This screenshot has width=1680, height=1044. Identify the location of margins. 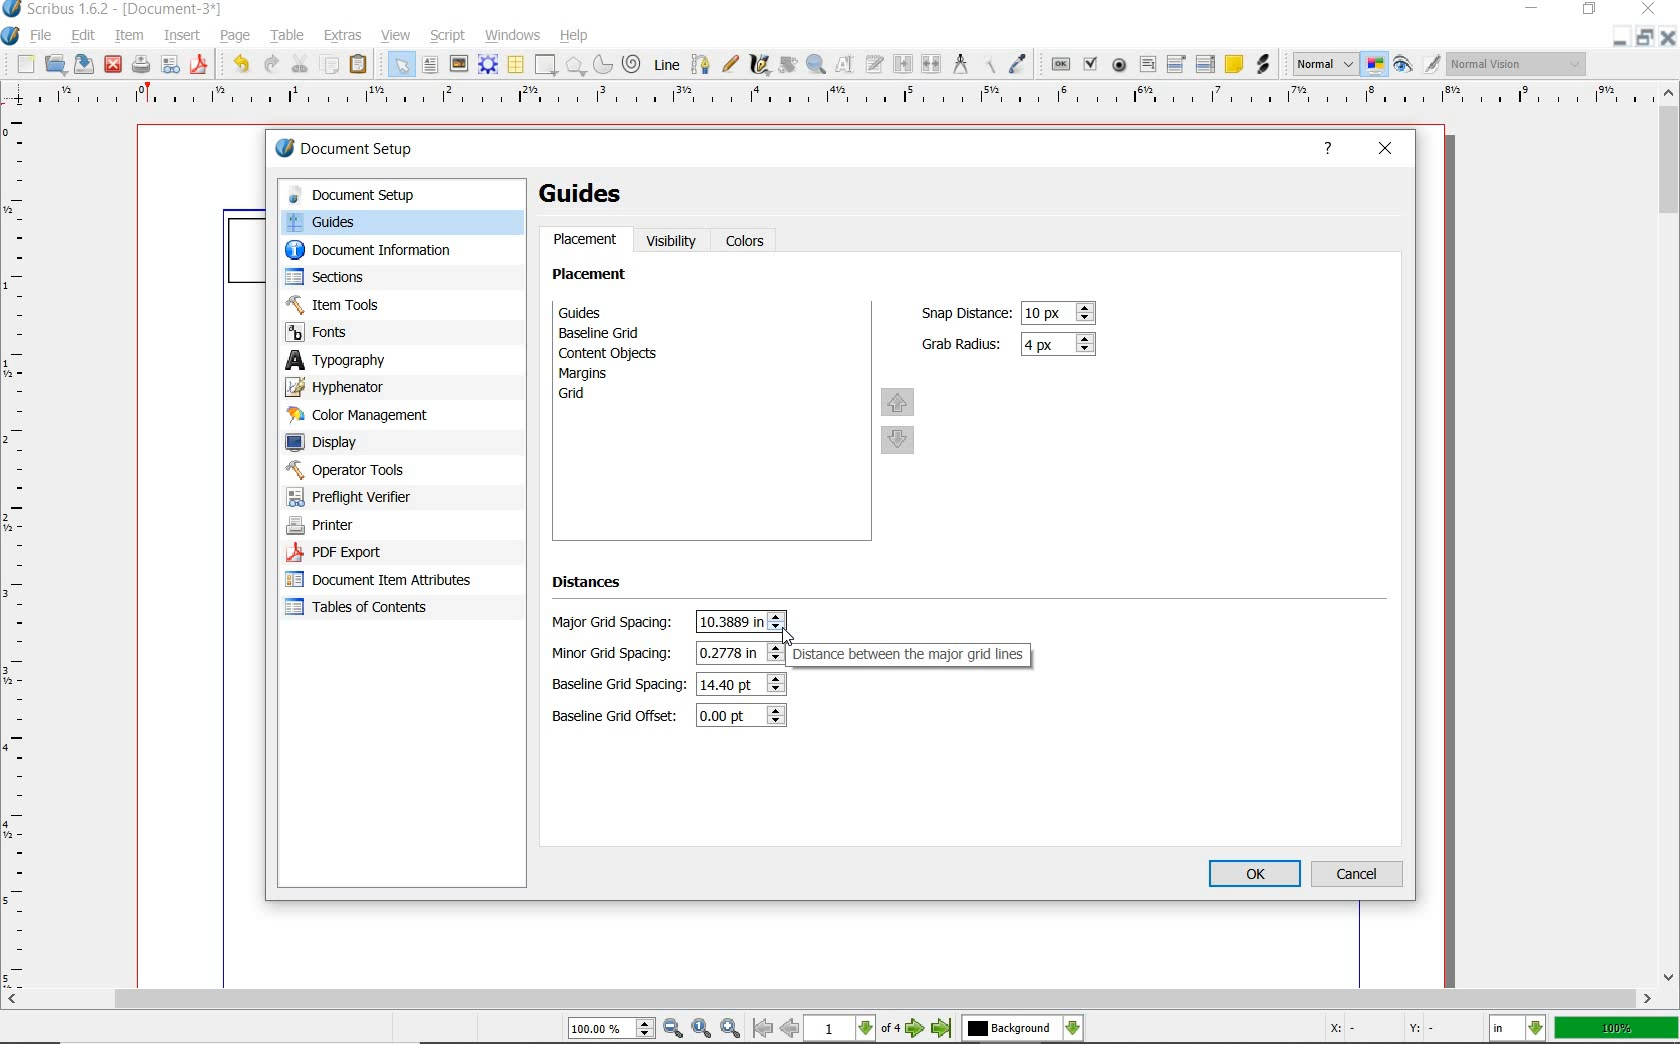
(594, 373).